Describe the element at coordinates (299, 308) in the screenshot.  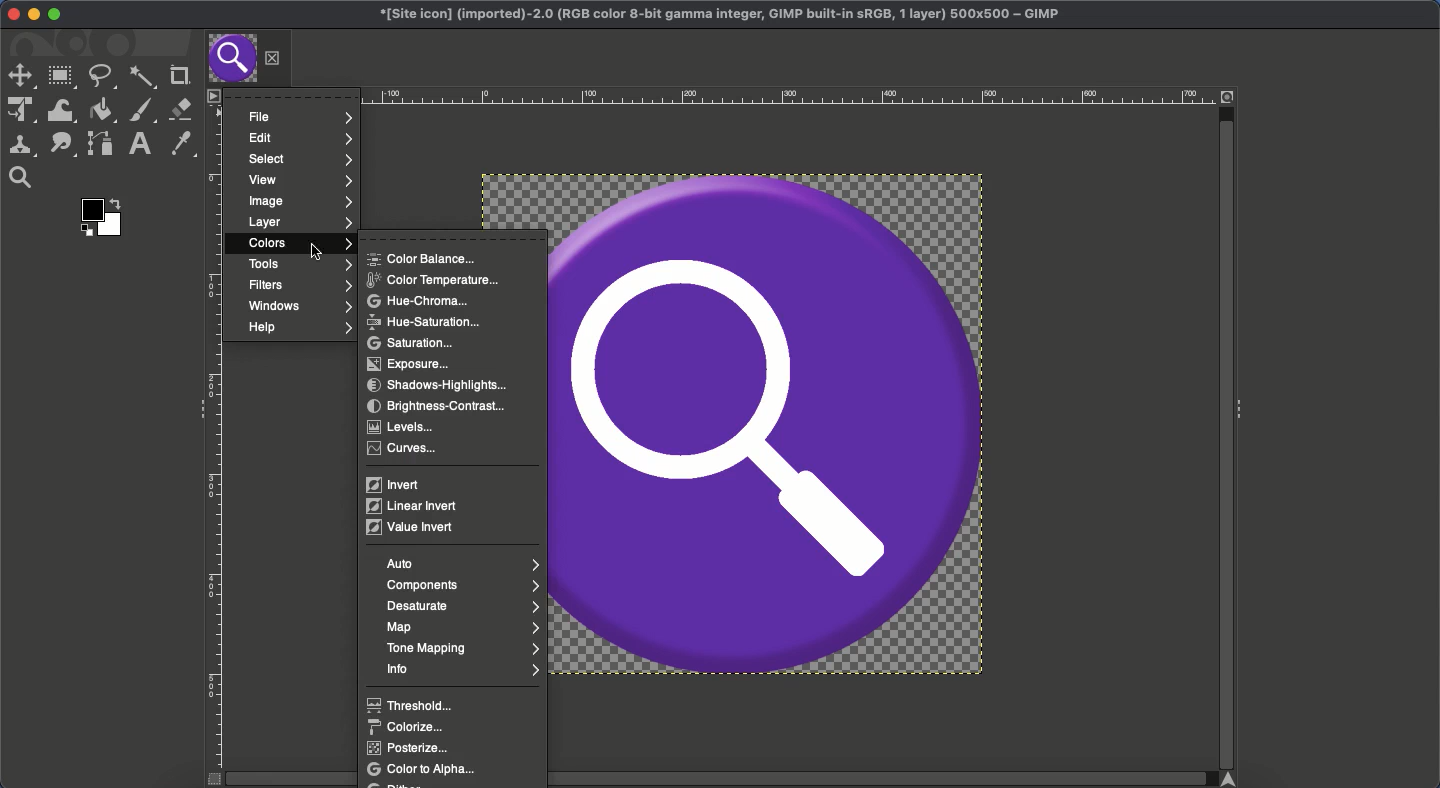
I see `Window` at that location.